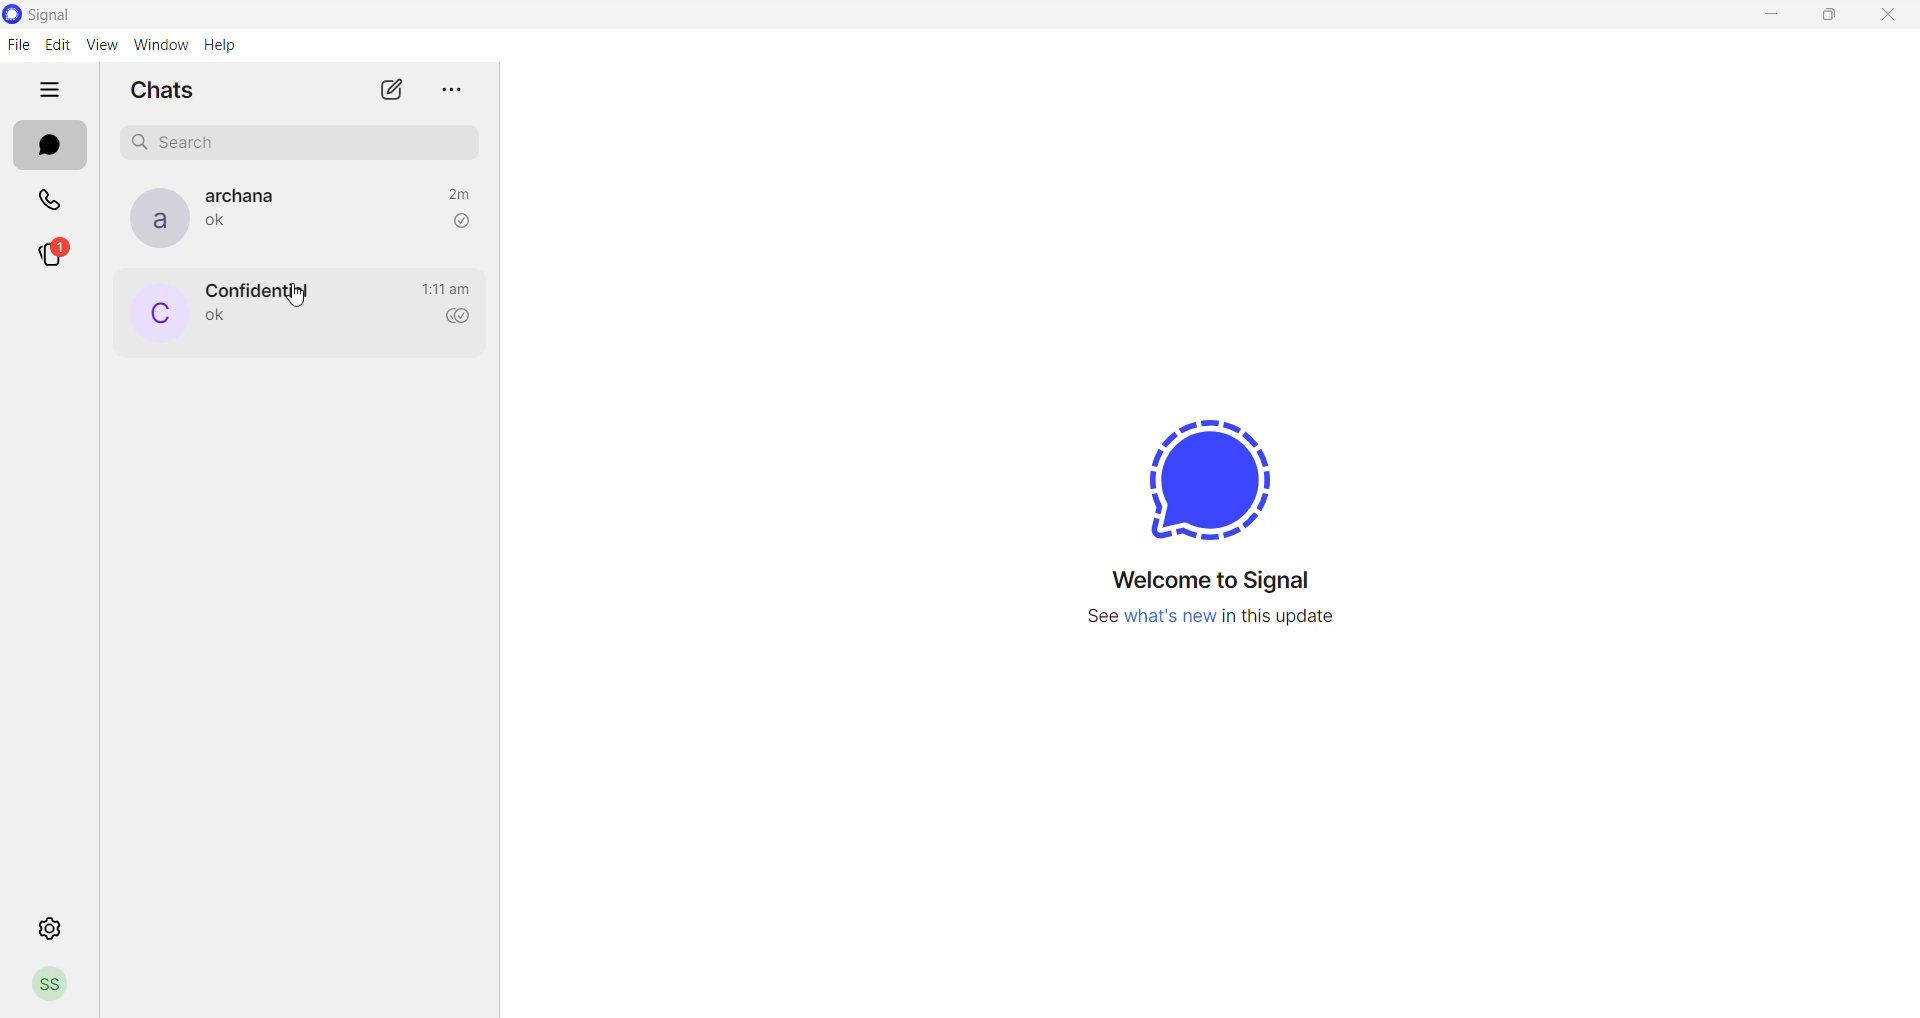  Describe the element at coordinates (446, 289) in the screenshot. I see `last message time` at that location.